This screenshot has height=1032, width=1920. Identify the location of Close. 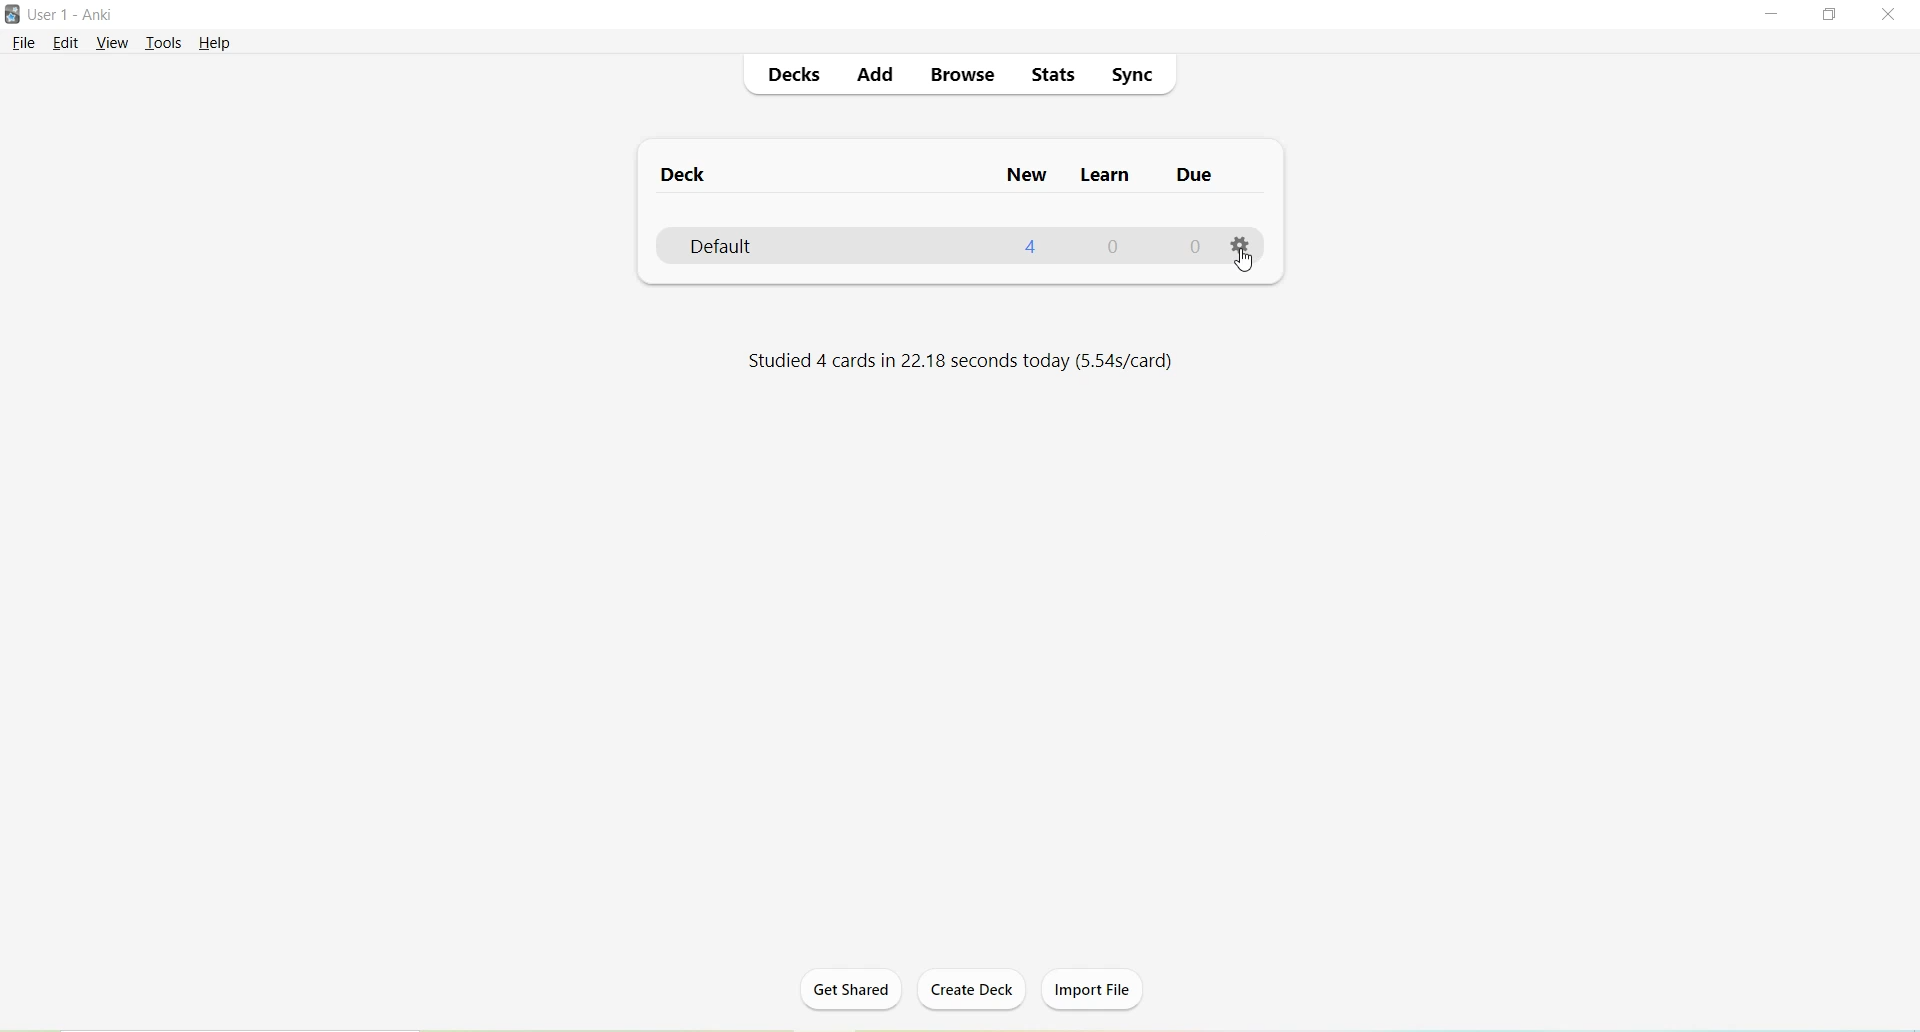
(1892, 16).